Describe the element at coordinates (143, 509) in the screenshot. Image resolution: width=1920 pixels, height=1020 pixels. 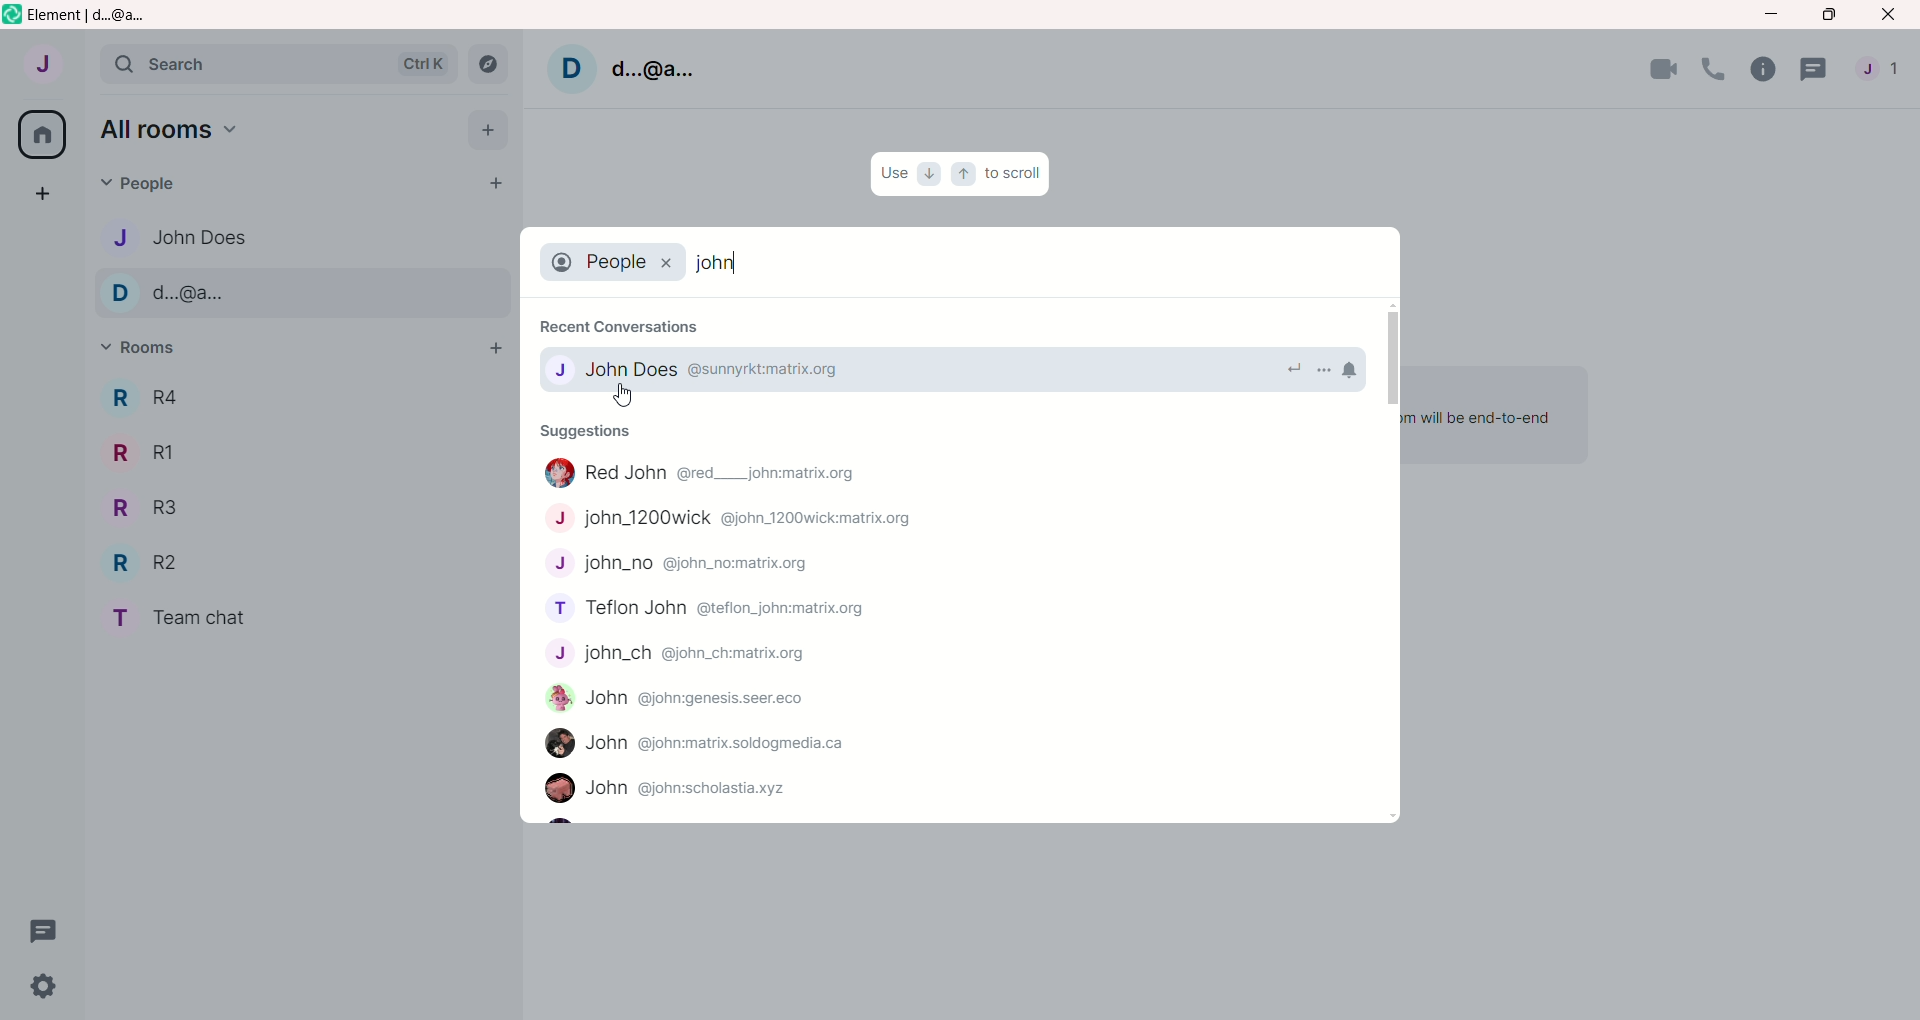
I see `R3` at that location.